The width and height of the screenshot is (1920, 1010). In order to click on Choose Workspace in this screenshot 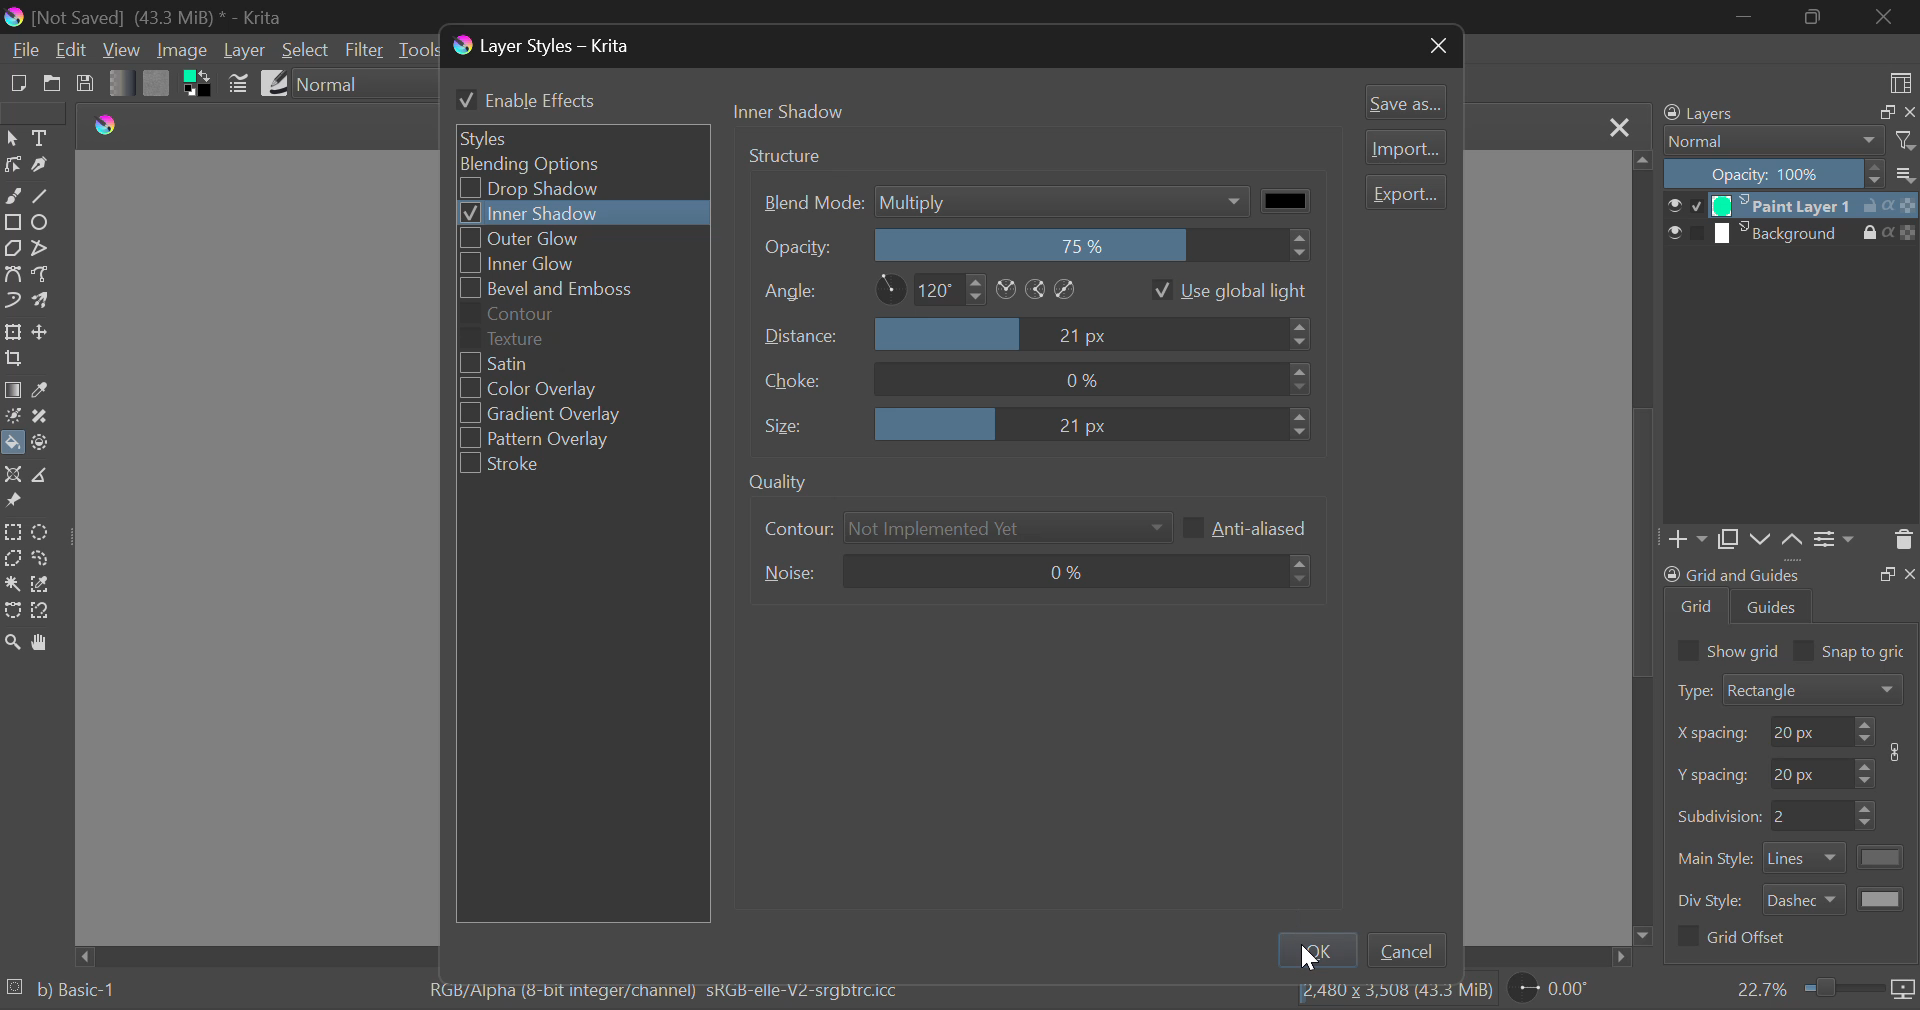, I will do `click(1898, 83)`.